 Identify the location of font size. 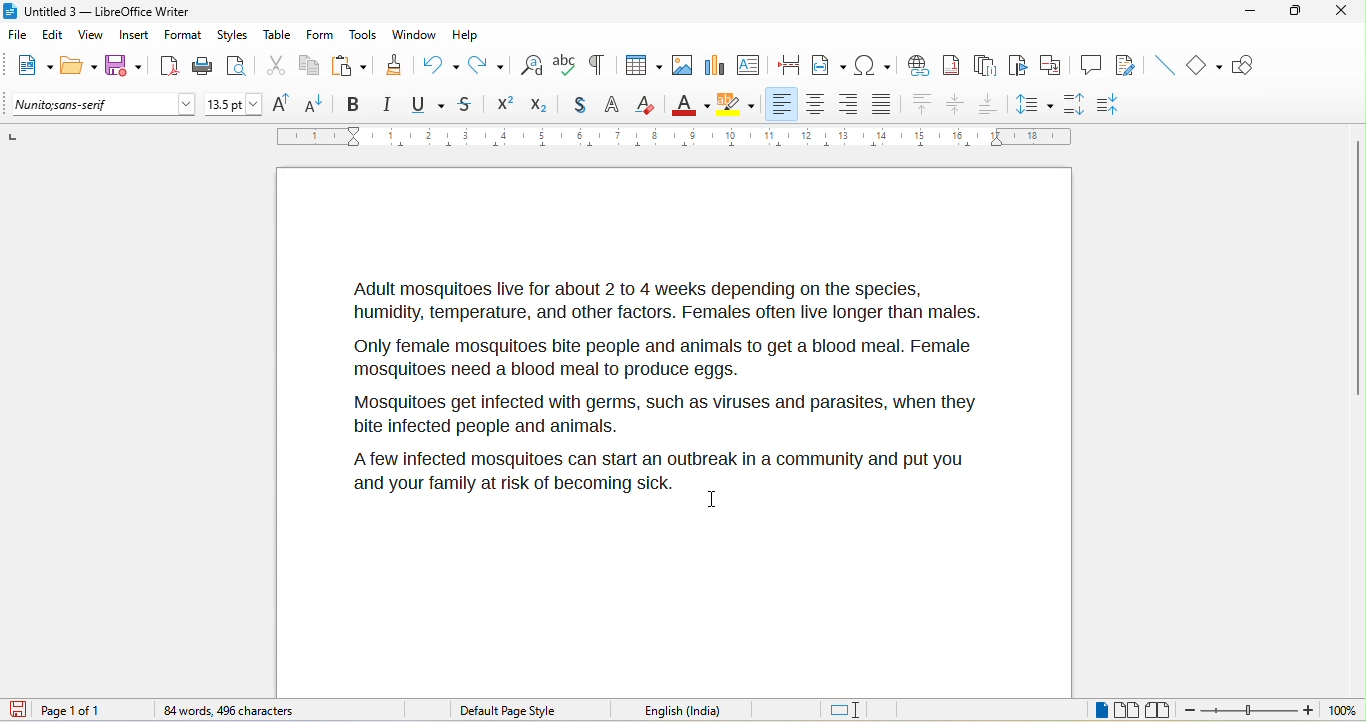
(234, 105).